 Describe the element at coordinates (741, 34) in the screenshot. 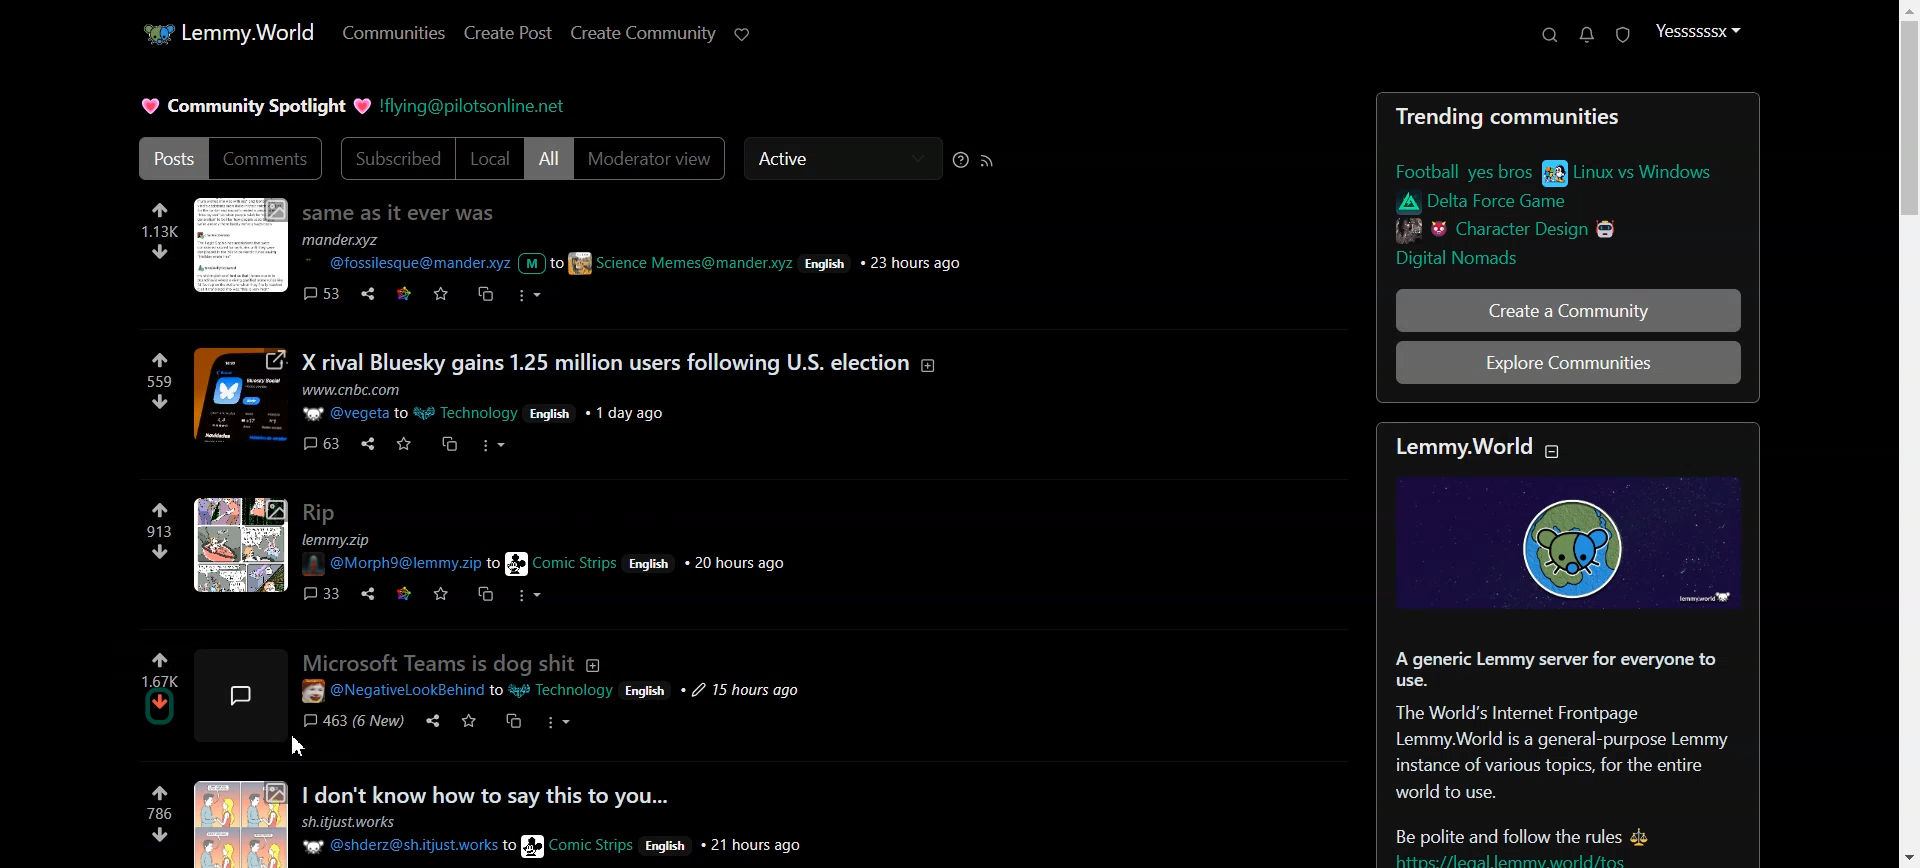

I see `Support lemmy` at that location.